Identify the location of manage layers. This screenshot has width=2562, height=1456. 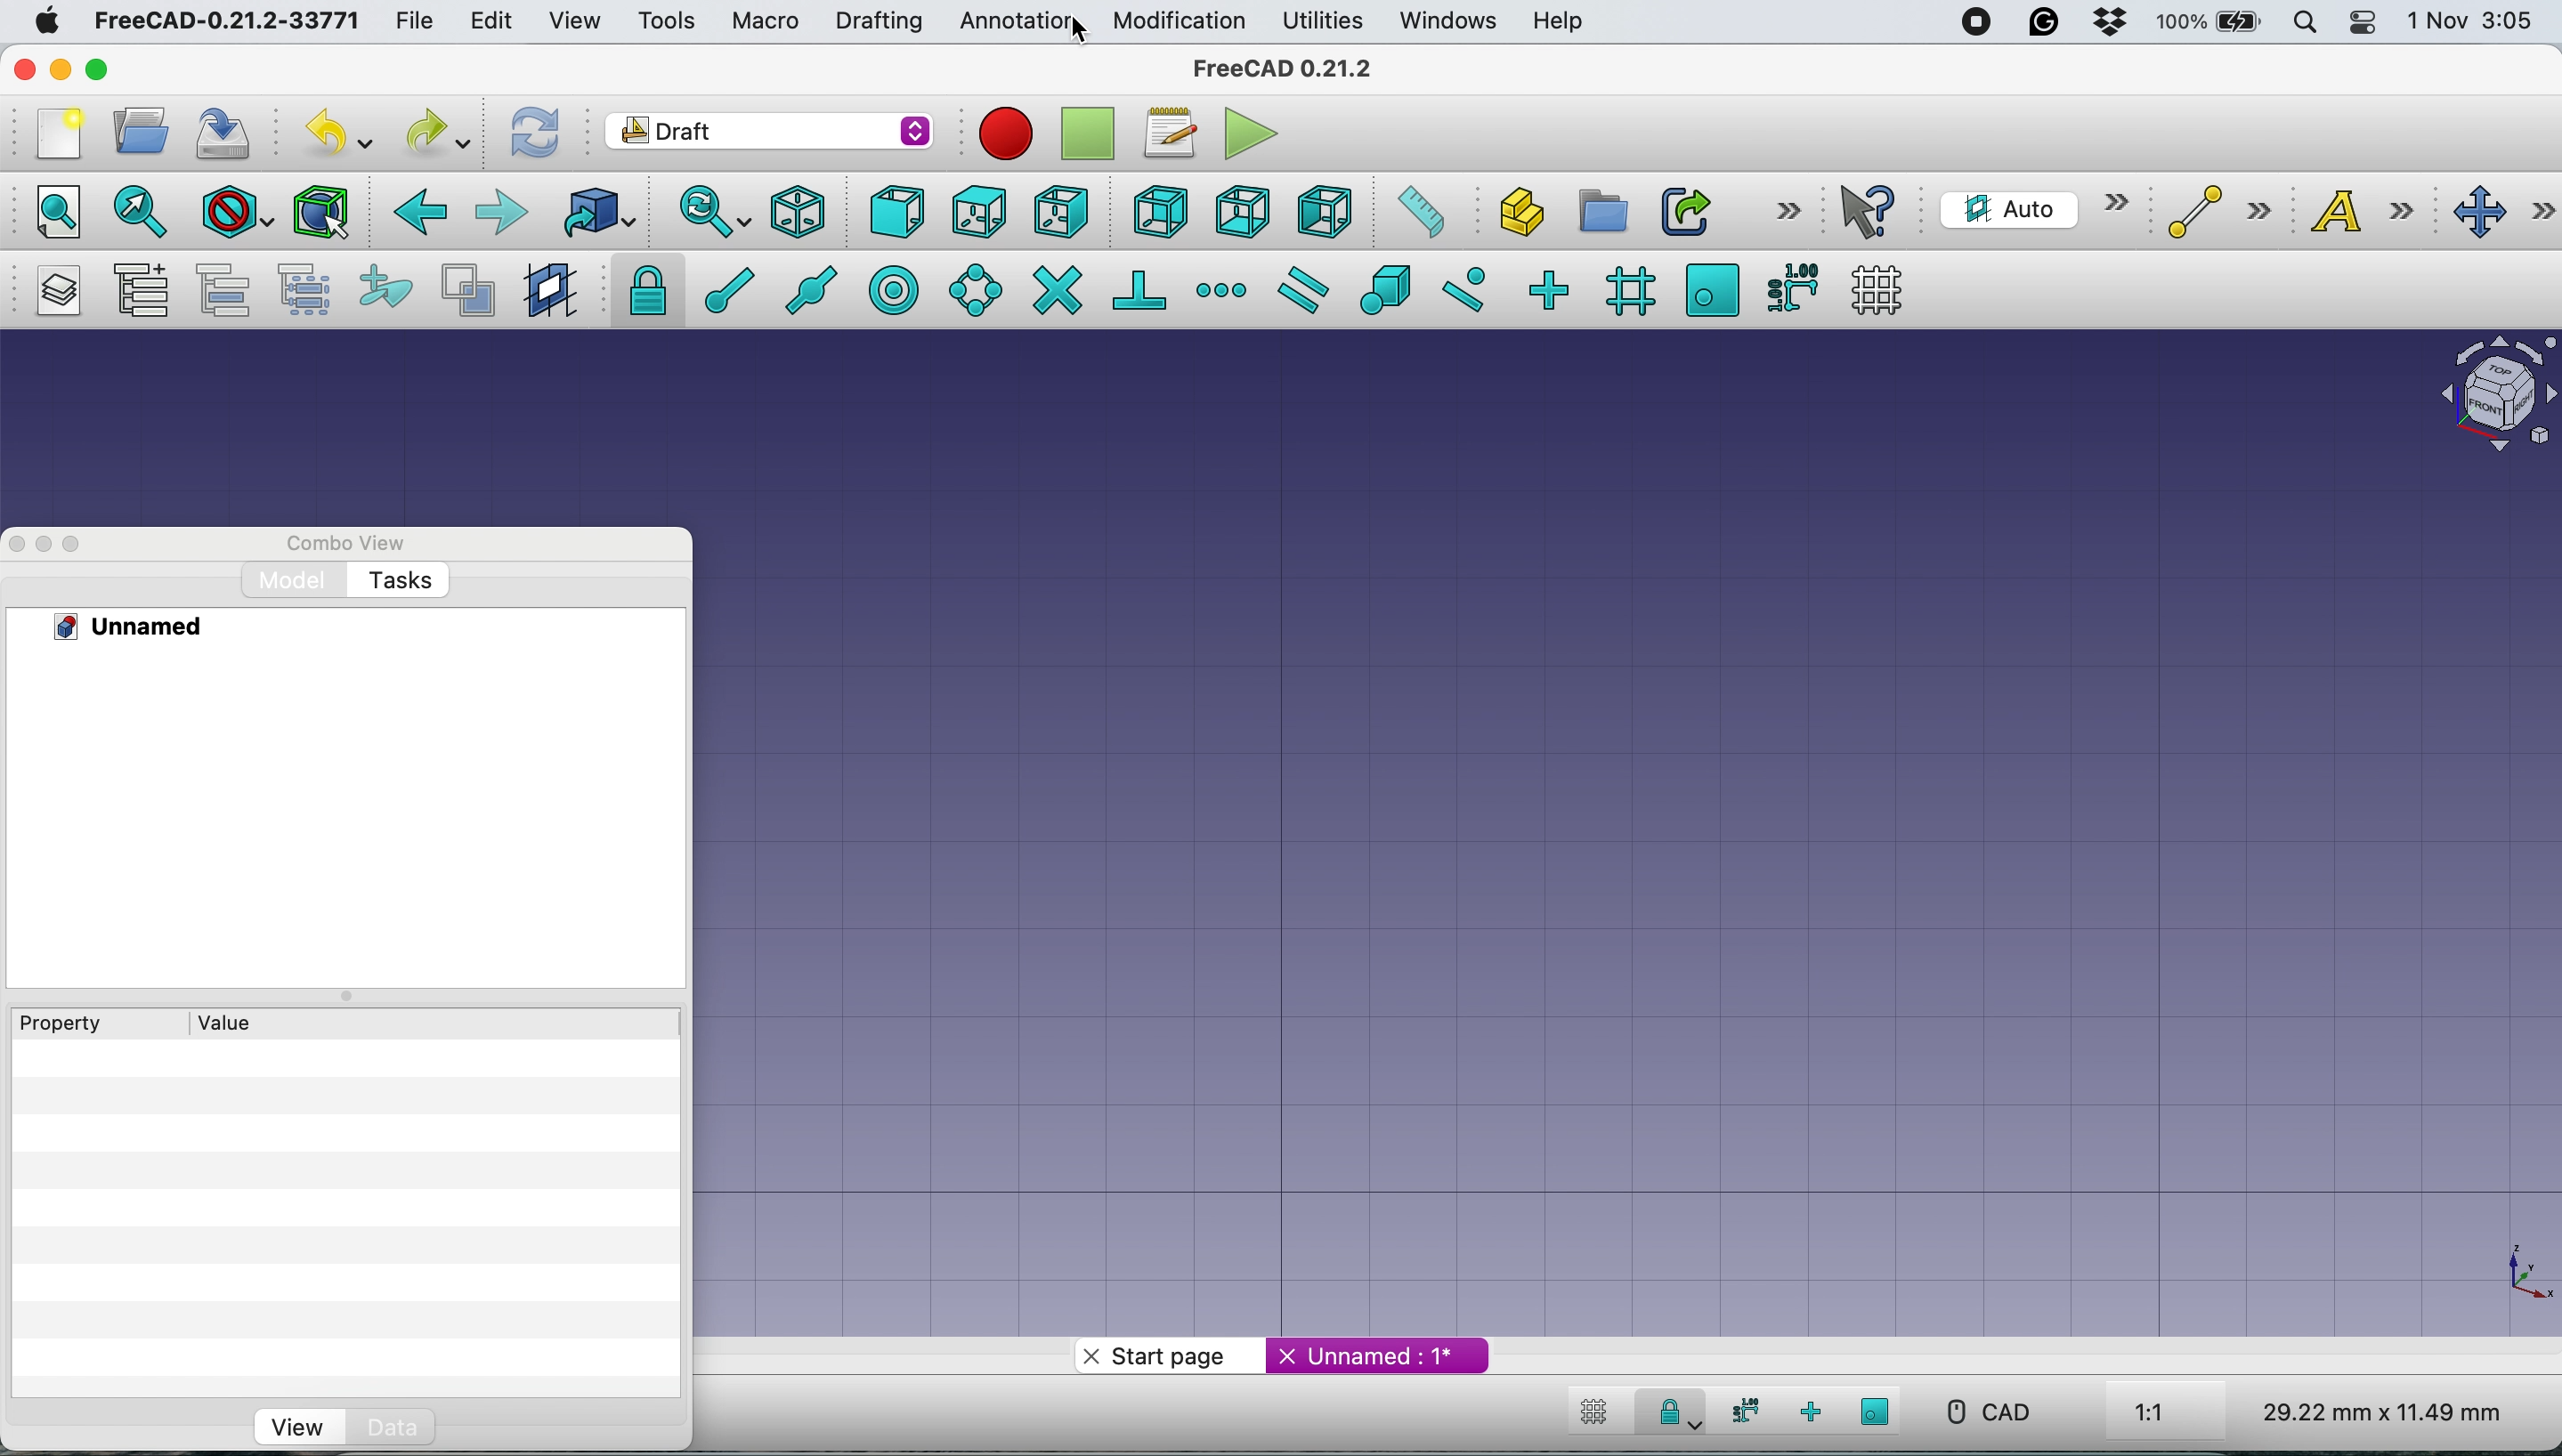
(52, 293).